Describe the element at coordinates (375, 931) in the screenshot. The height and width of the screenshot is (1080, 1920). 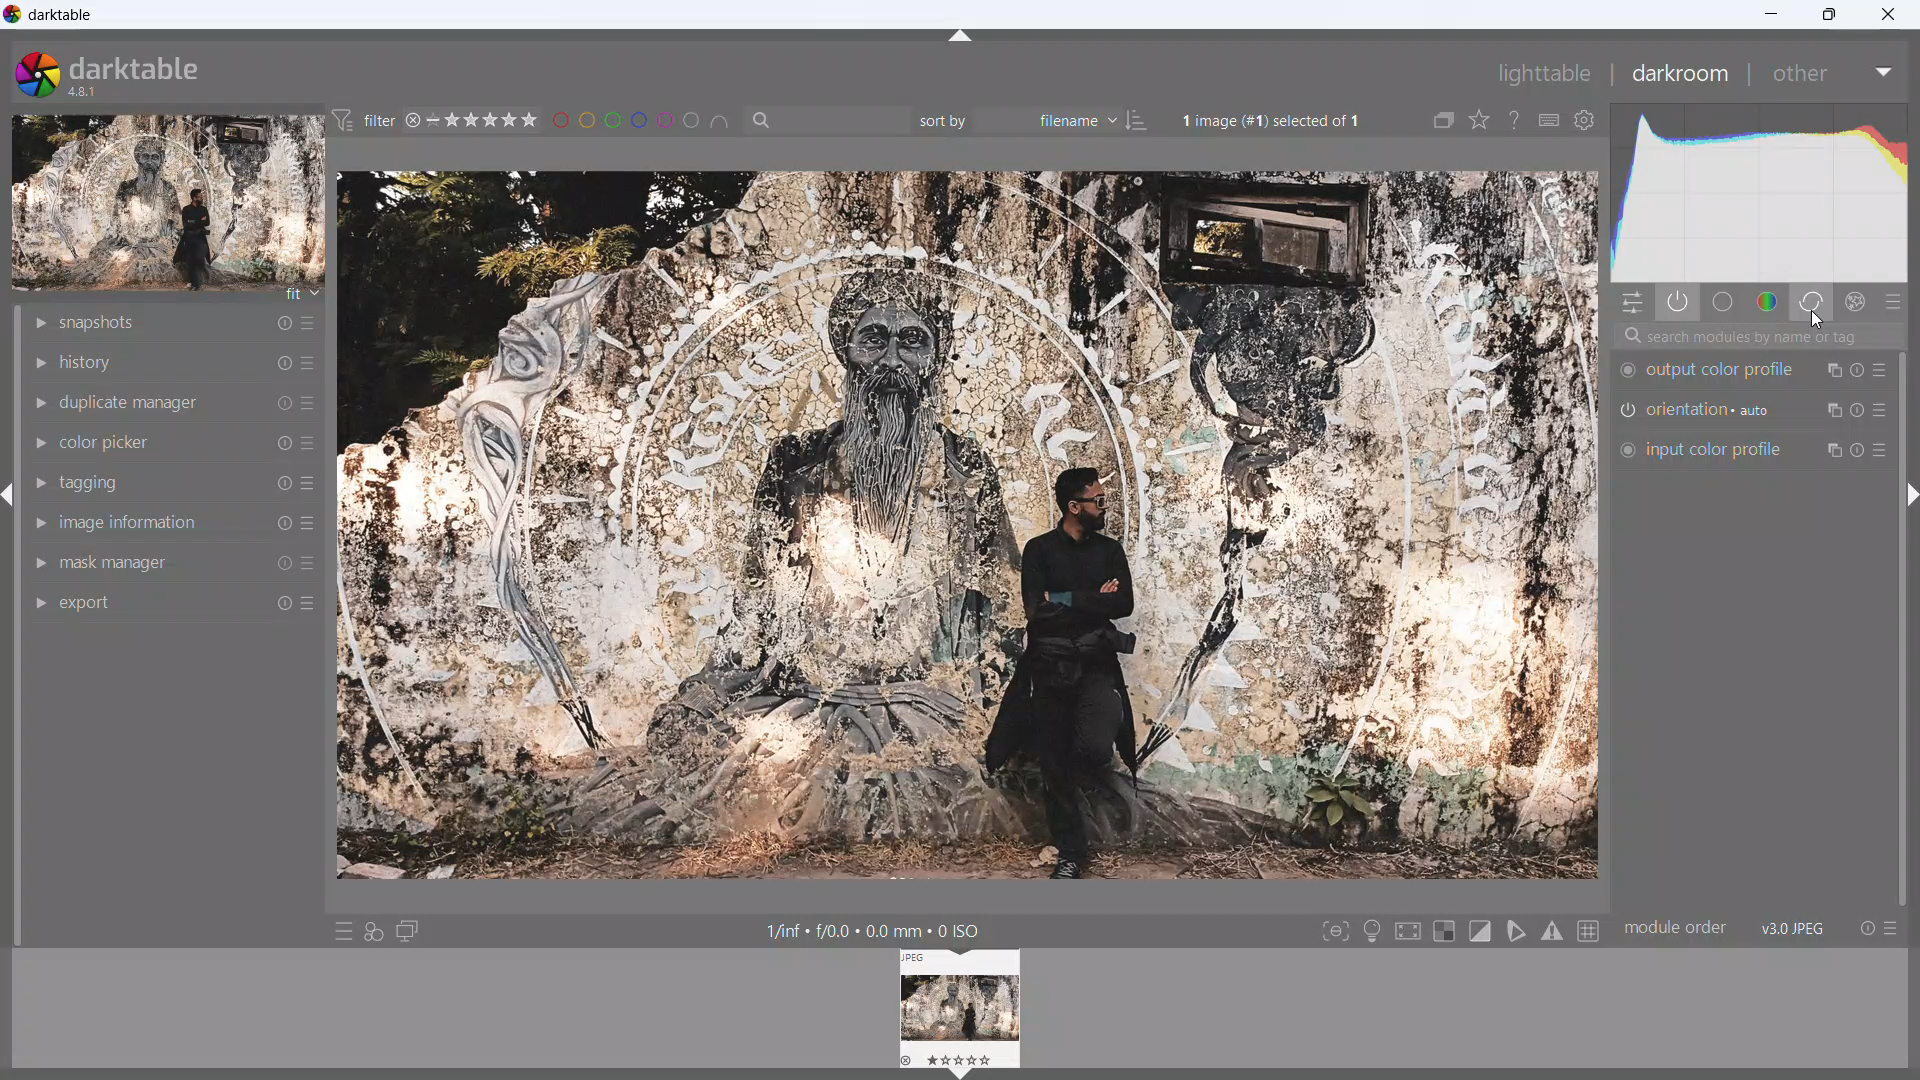
I see `quick access for applying styles` at that location.